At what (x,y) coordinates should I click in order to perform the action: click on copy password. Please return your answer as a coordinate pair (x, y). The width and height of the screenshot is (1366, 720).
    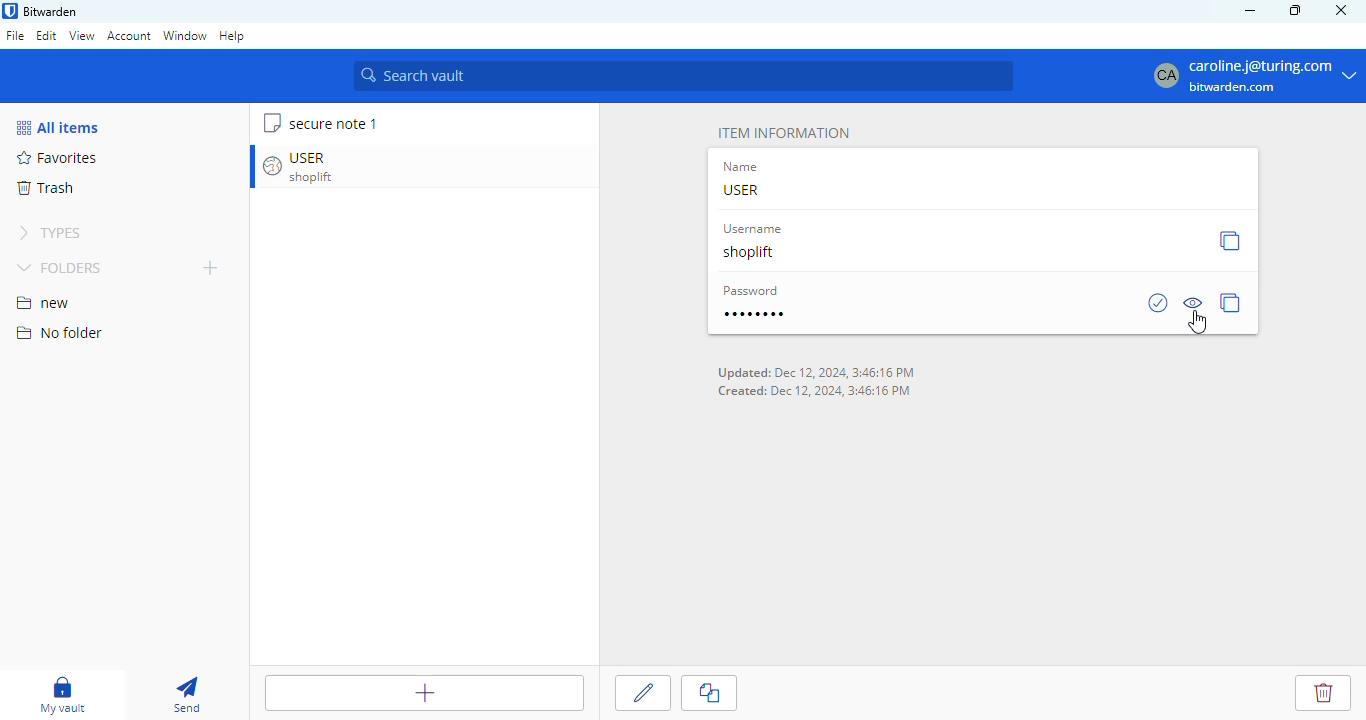
    Looking at the image, I should click on (1233, 303).